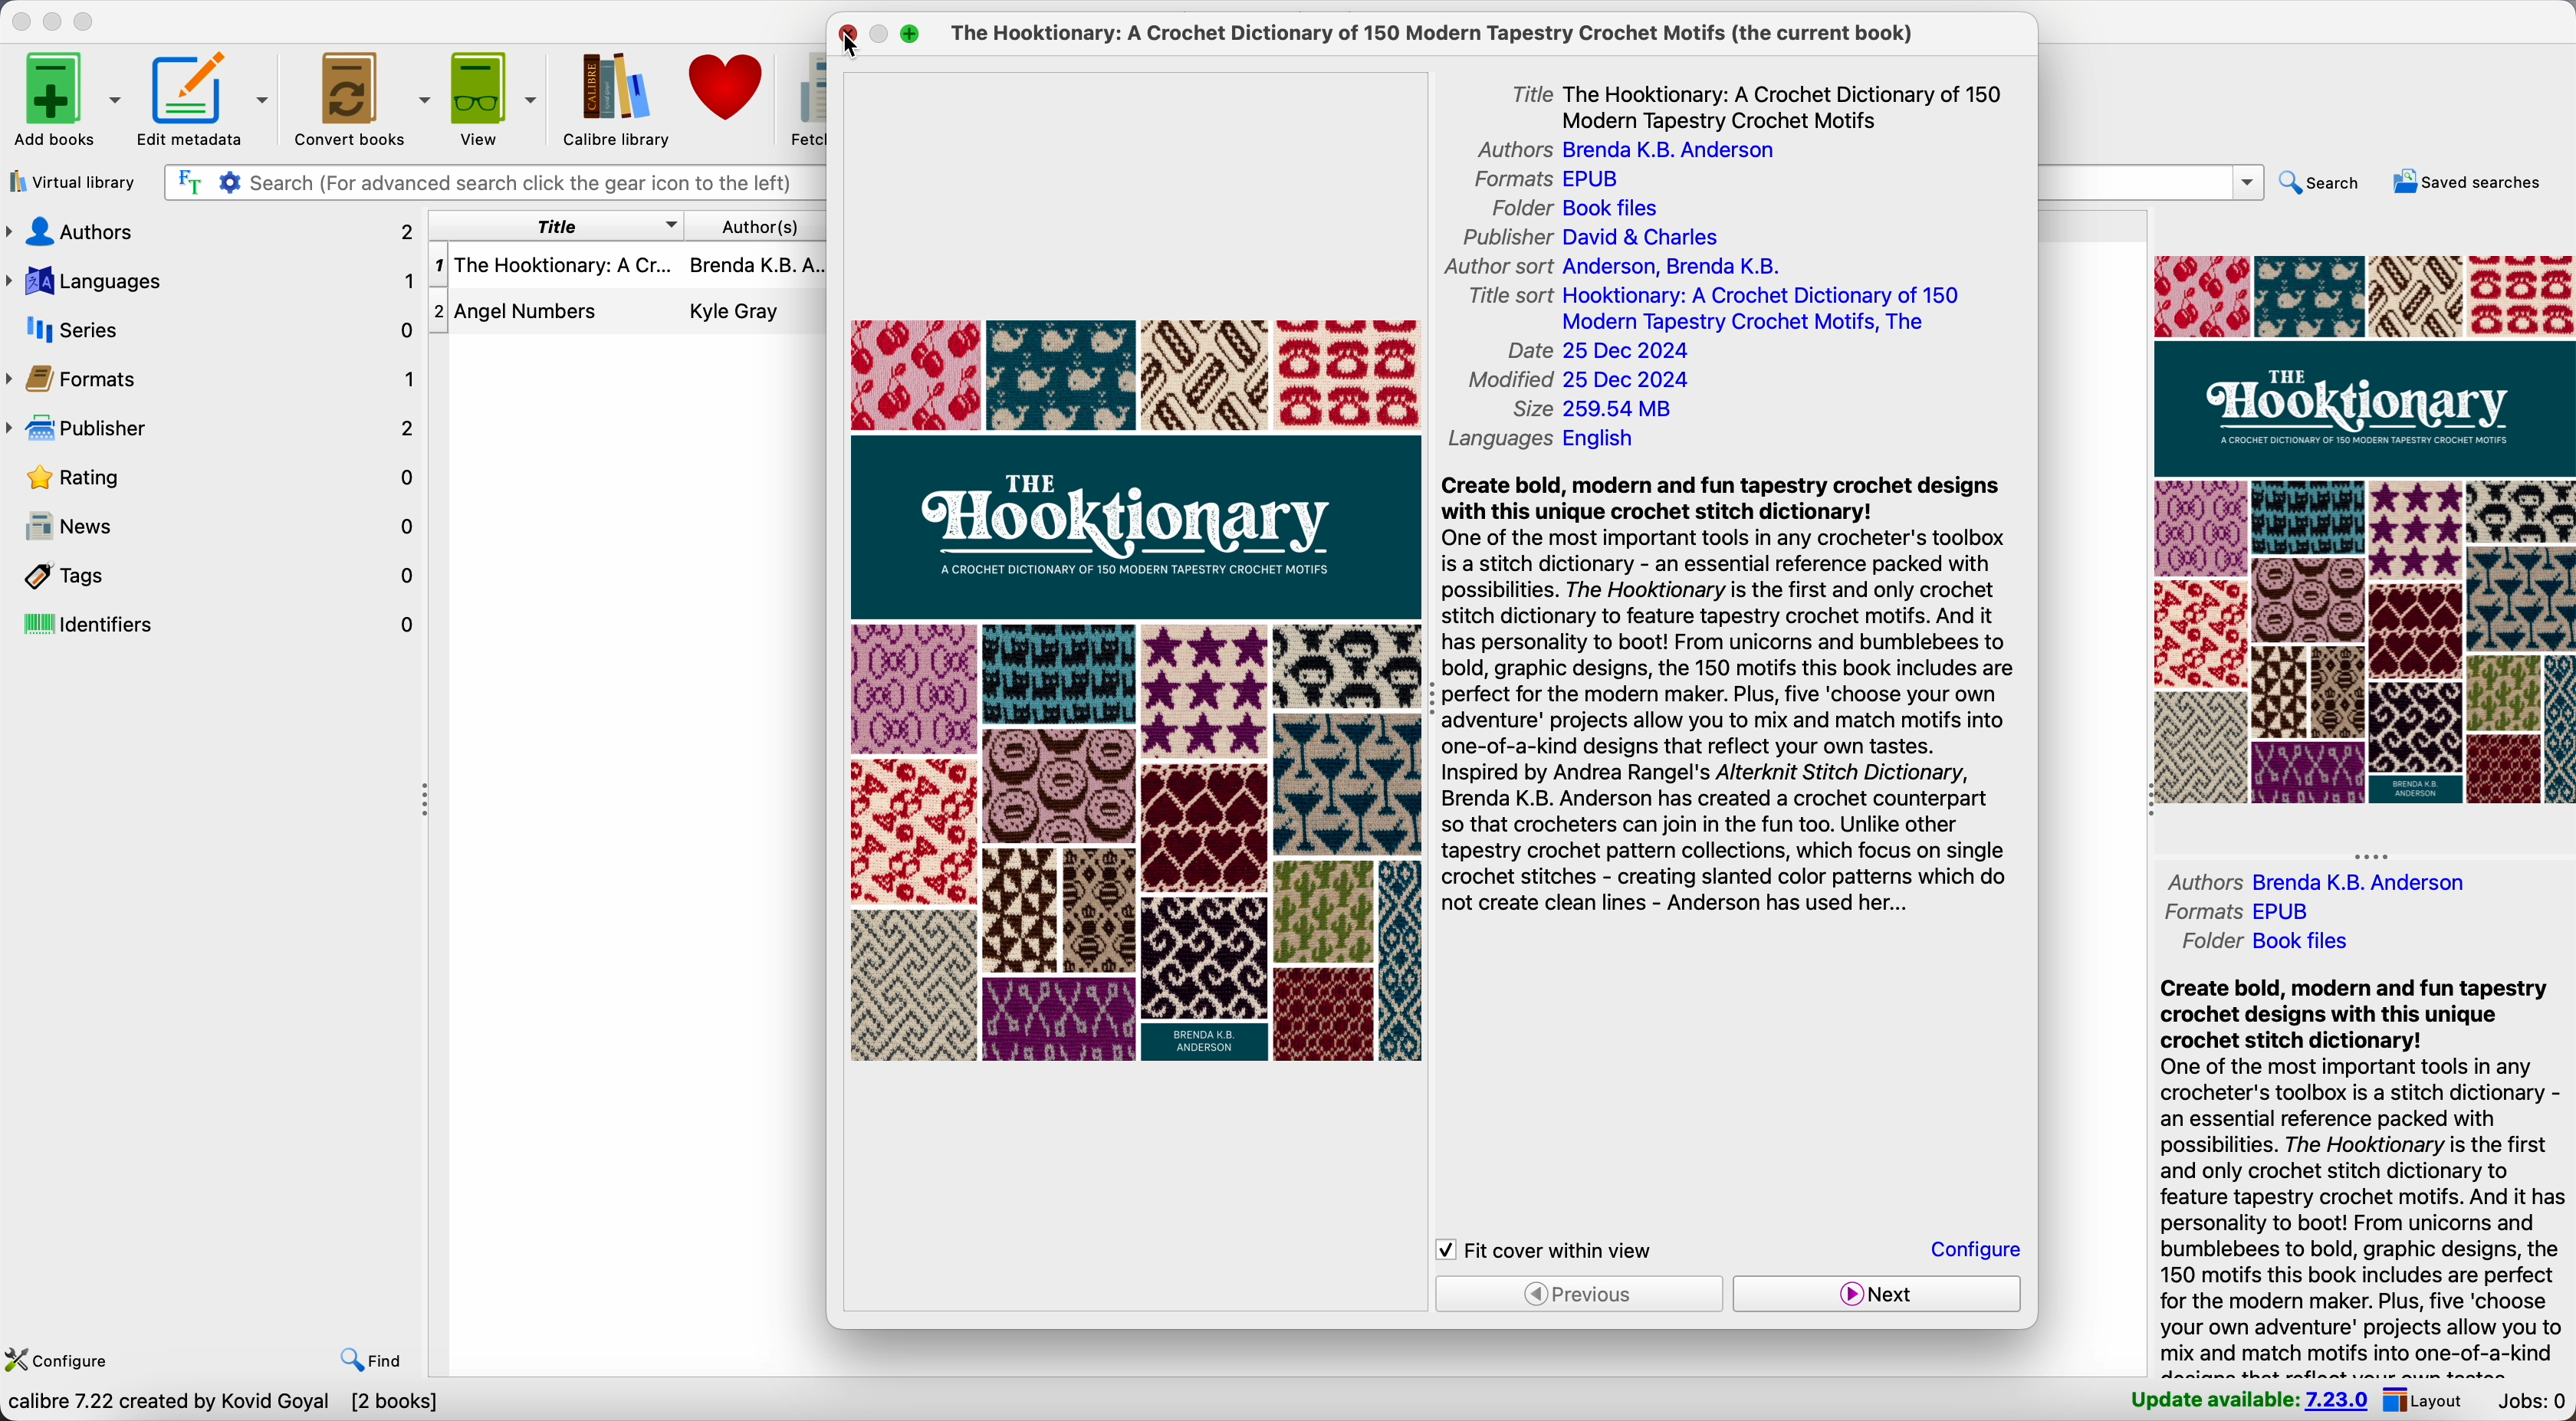 This screenshot has width=2576, height=1421. I want to click on The Hooktionary book details, so click(628, 269).